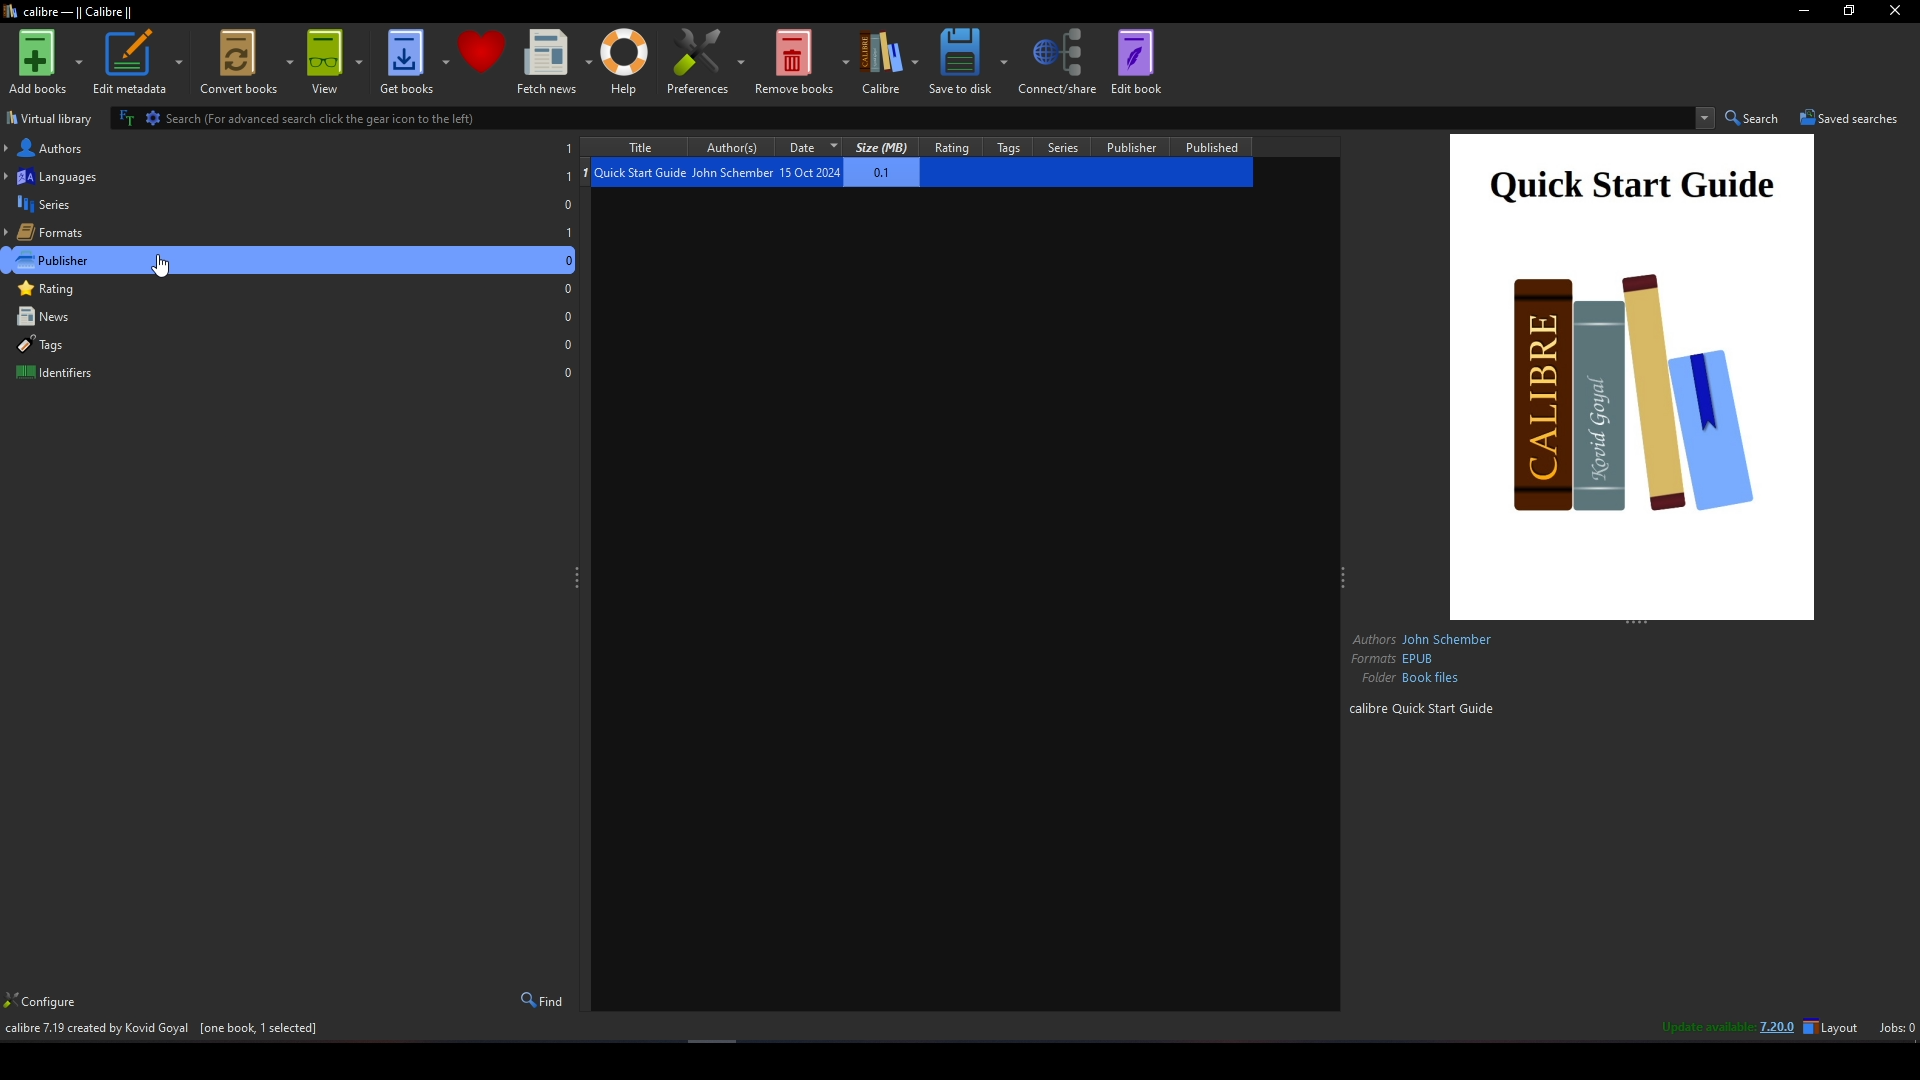 Image resolution: width=1920 pixels, height=1080 pixels. Describe the element at coordinates (1850, 11) in the screenshot. I see `Restore down` at that location.